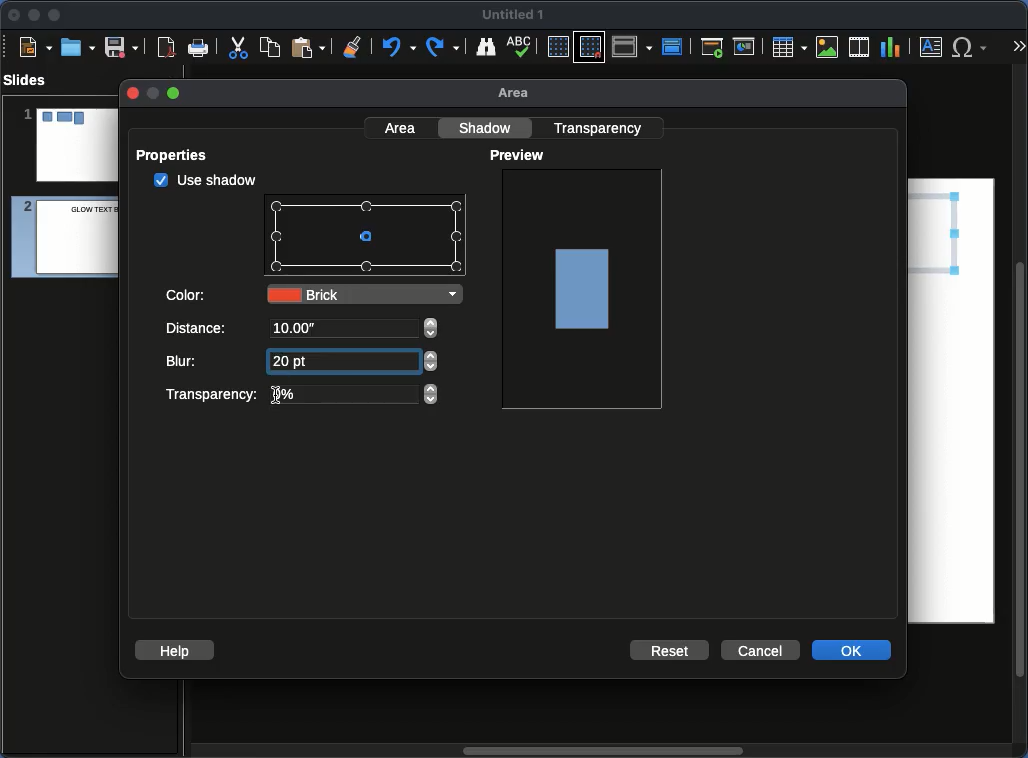 The image size is (1028, 758). Describe the element at coordinates (166, 48) in the screenshot. I see `Export as PDF` at that location.